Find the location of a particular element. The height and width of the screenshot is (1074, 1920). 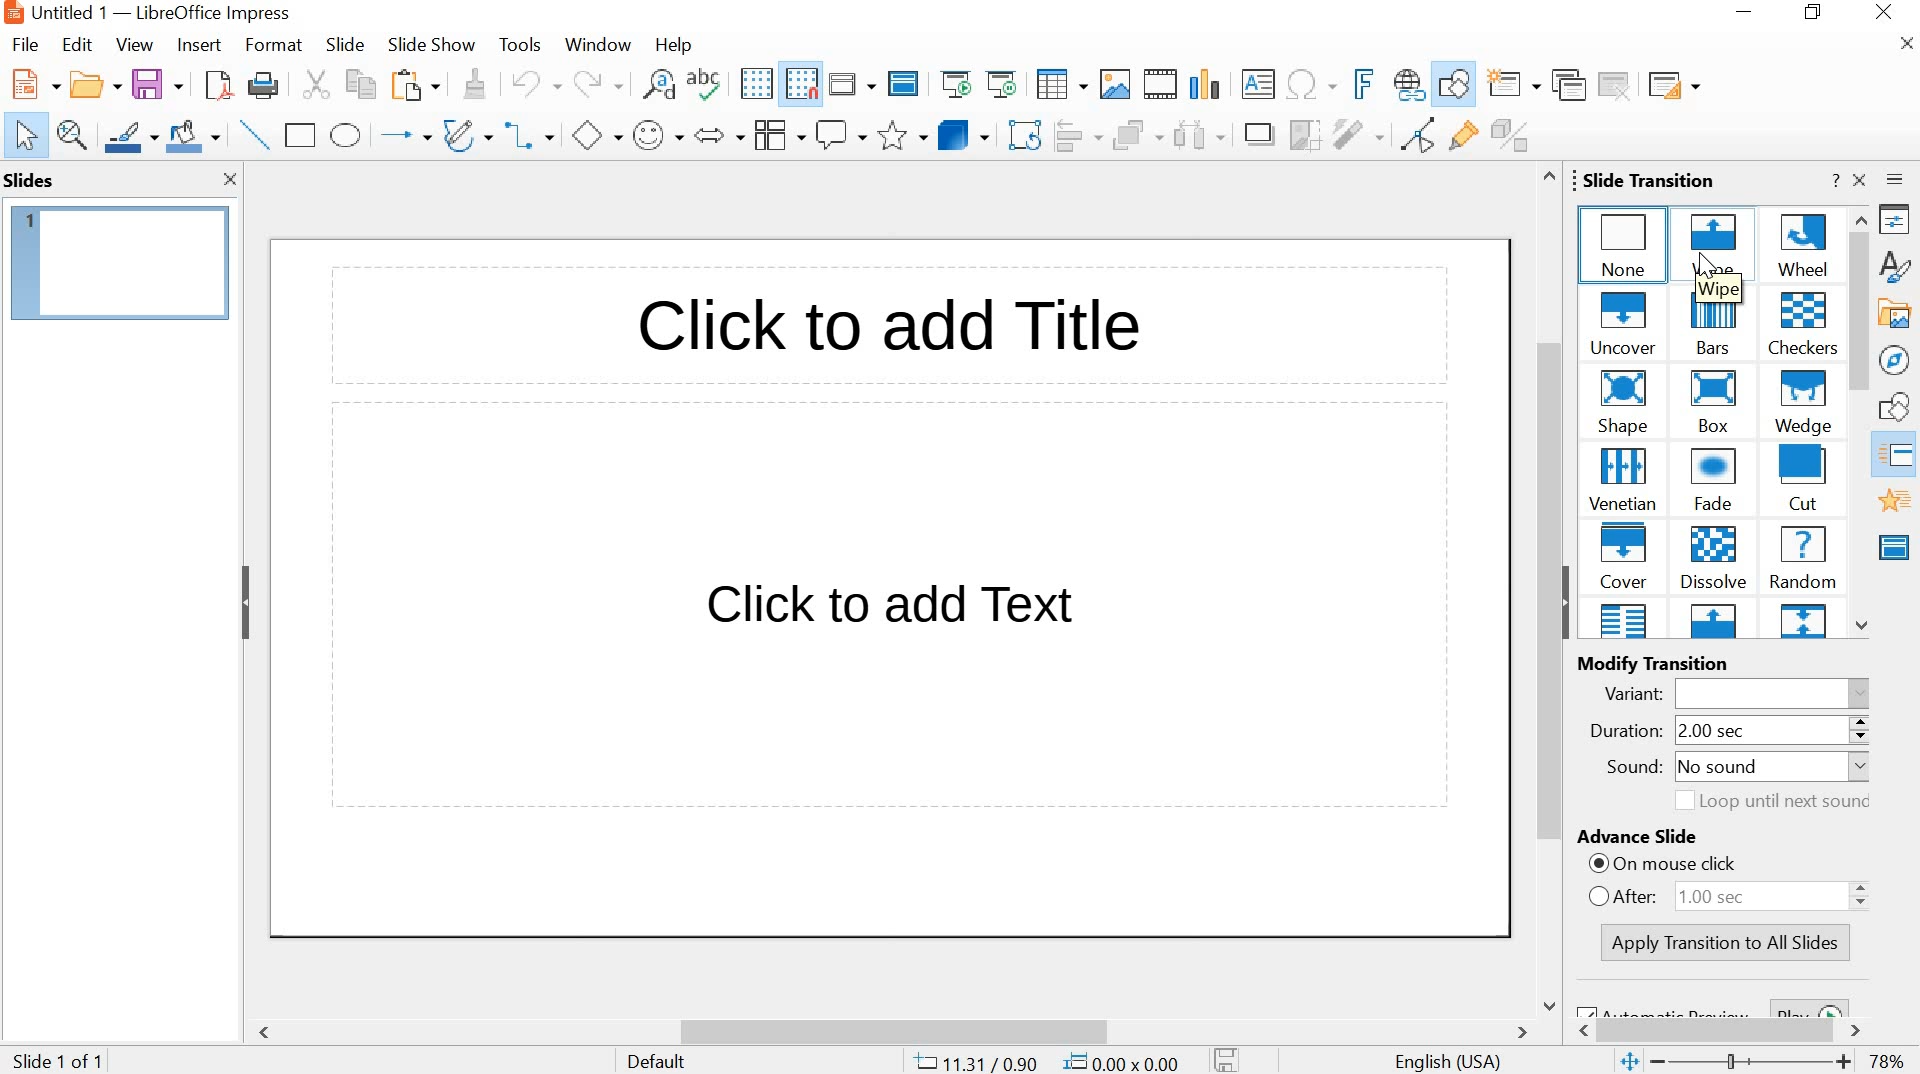

DURATION 2.00 sec is located at coordinates (1716, 732).